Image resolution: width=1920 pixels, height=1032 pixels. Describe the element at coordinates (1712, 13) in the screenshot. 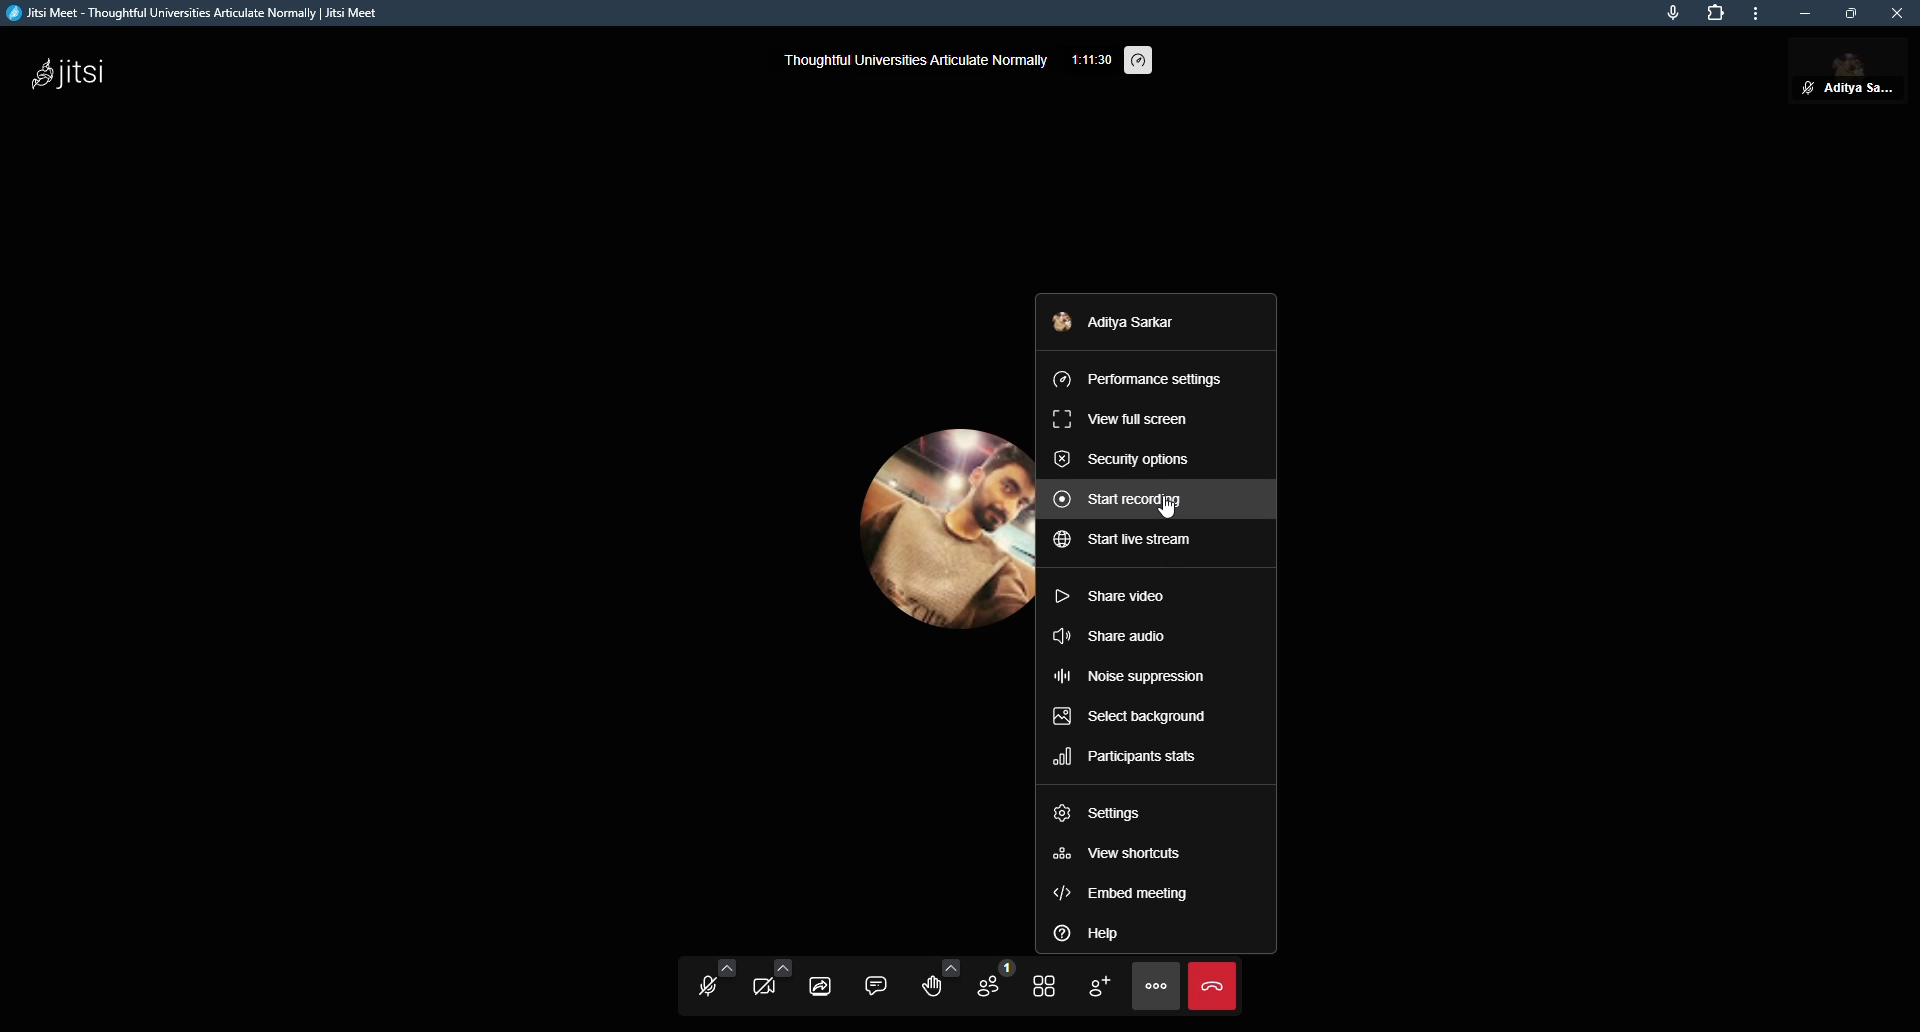

I see `extensions` at that location.